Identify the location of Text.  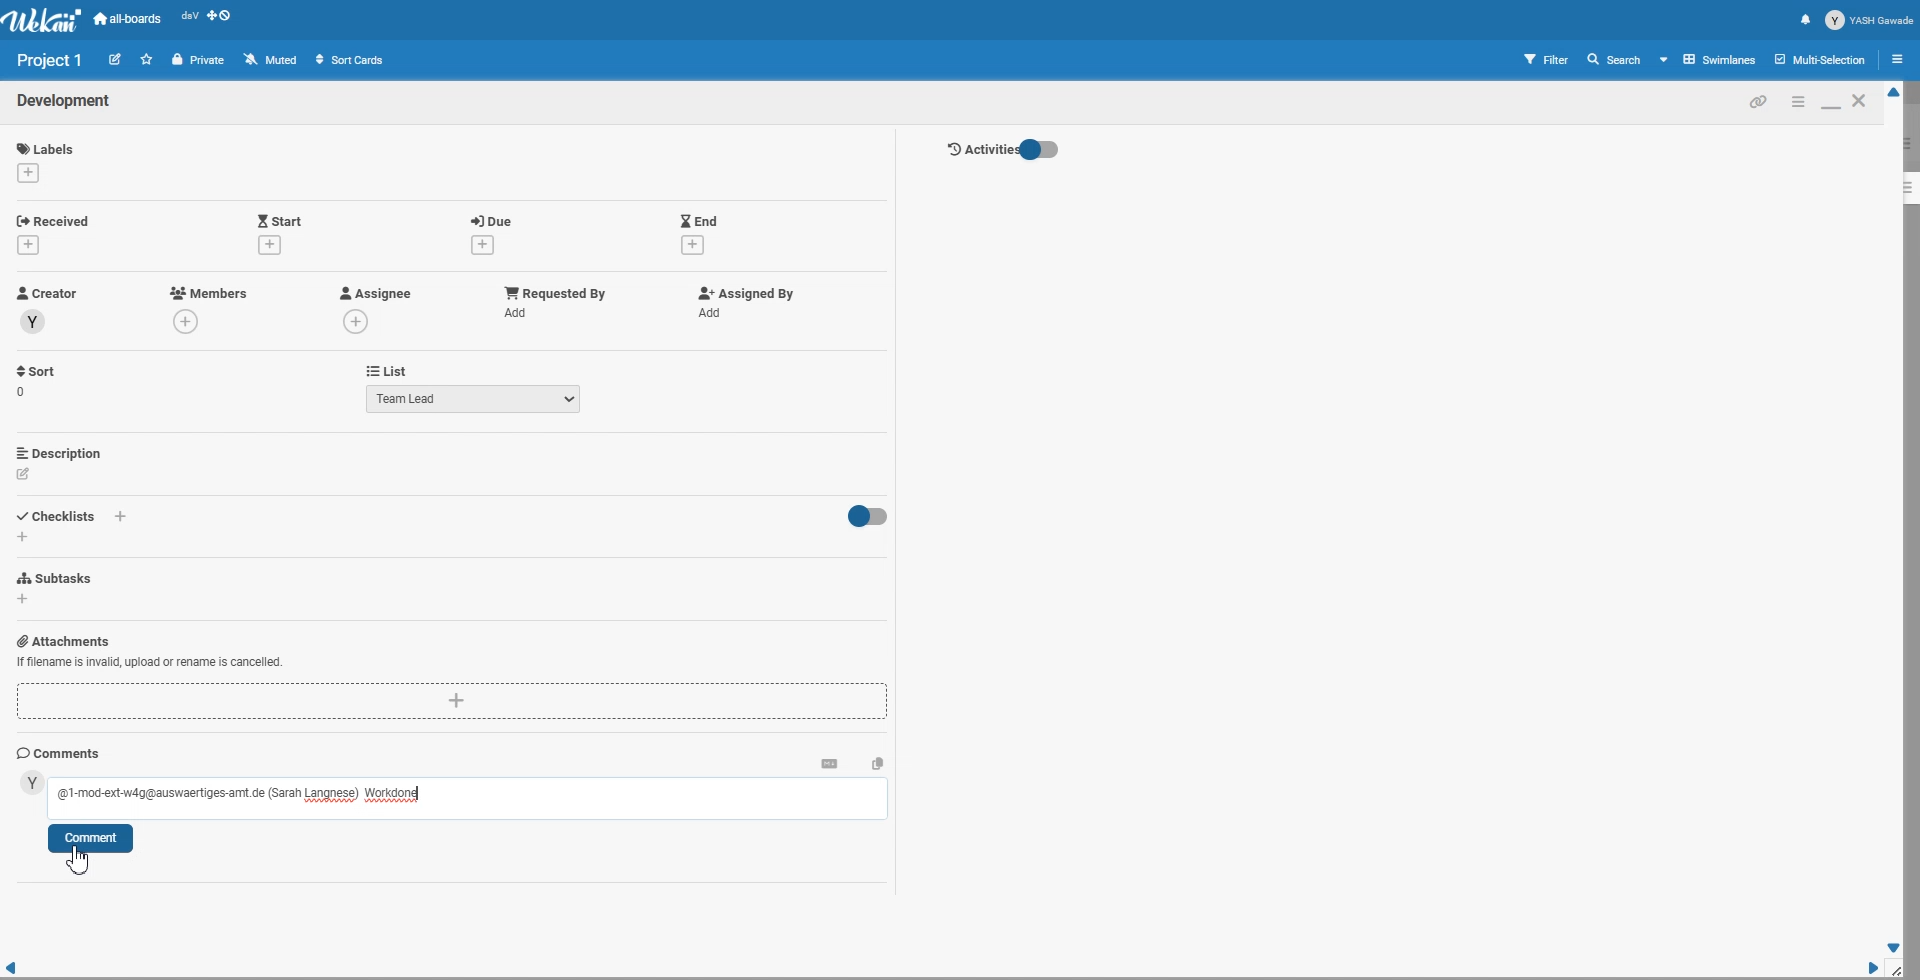
(51, 60).